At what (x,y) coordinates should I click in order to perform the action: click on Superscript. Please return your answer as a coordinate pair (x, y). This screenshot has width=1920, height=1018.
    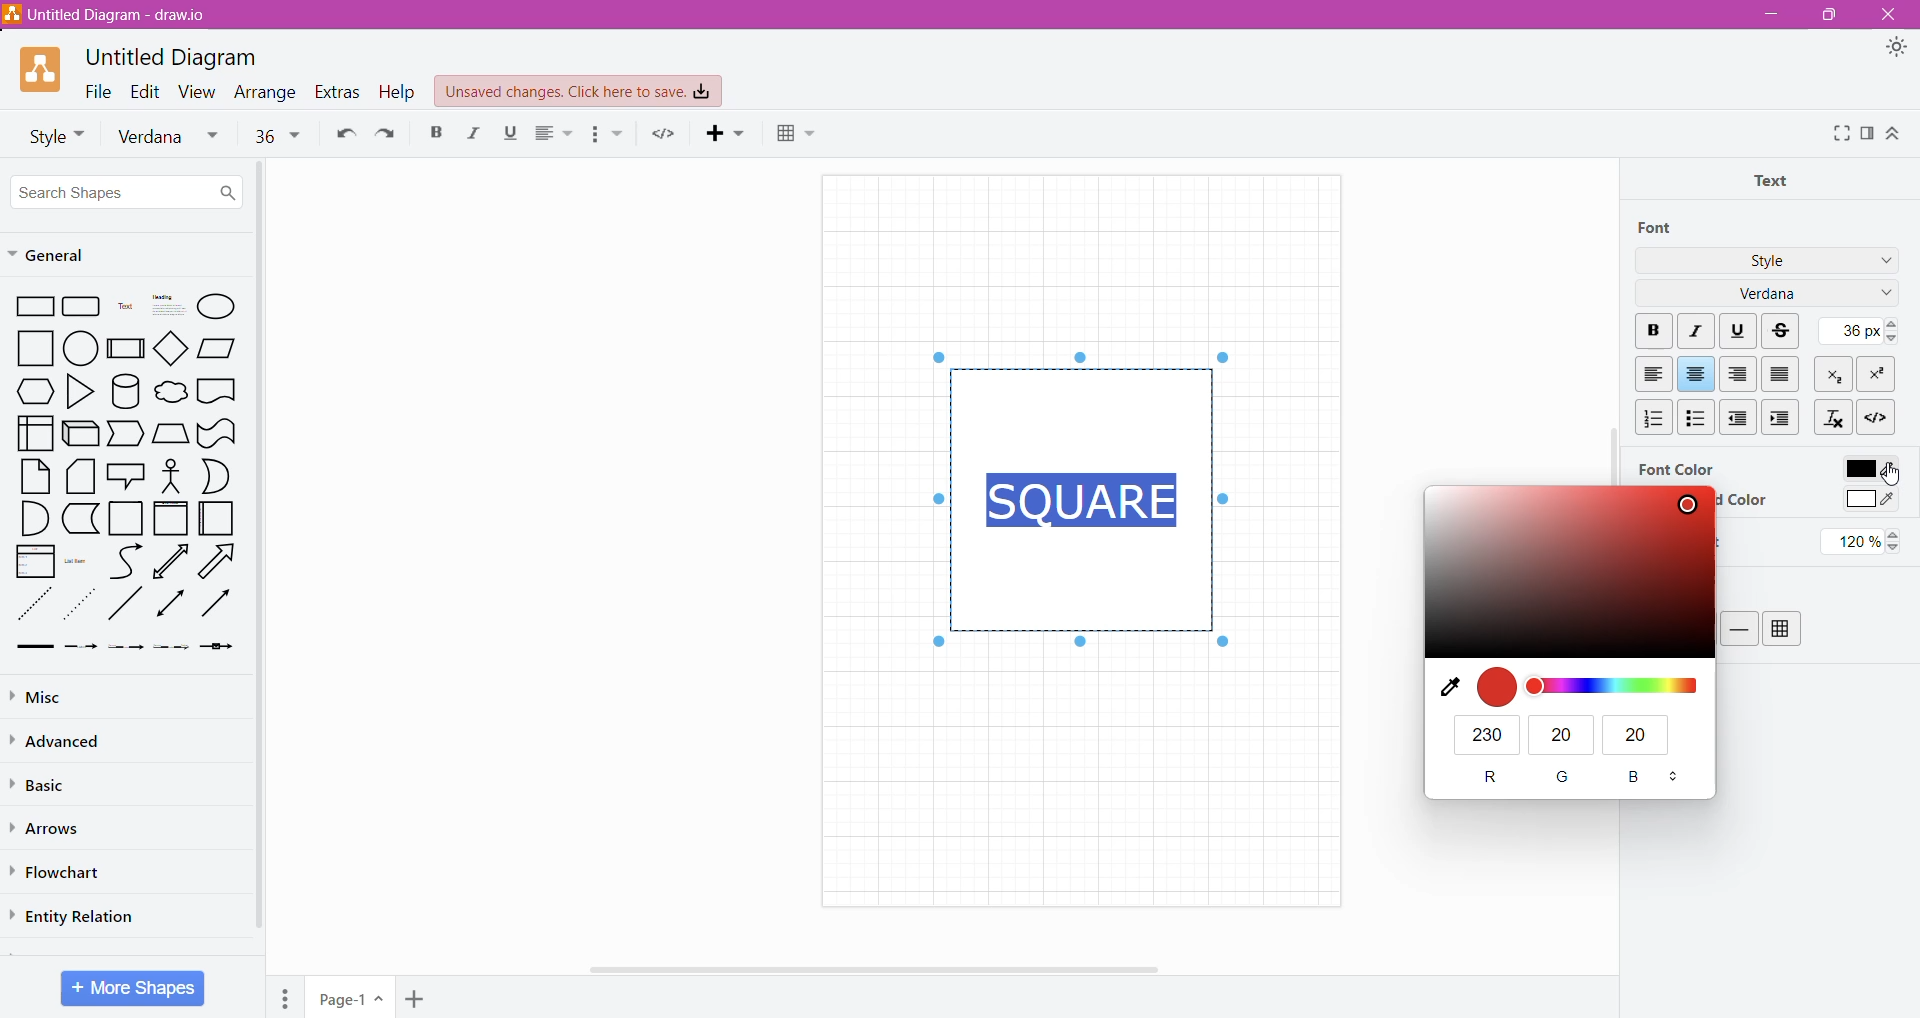
    Looking at the image, I should click on (1875, 374).